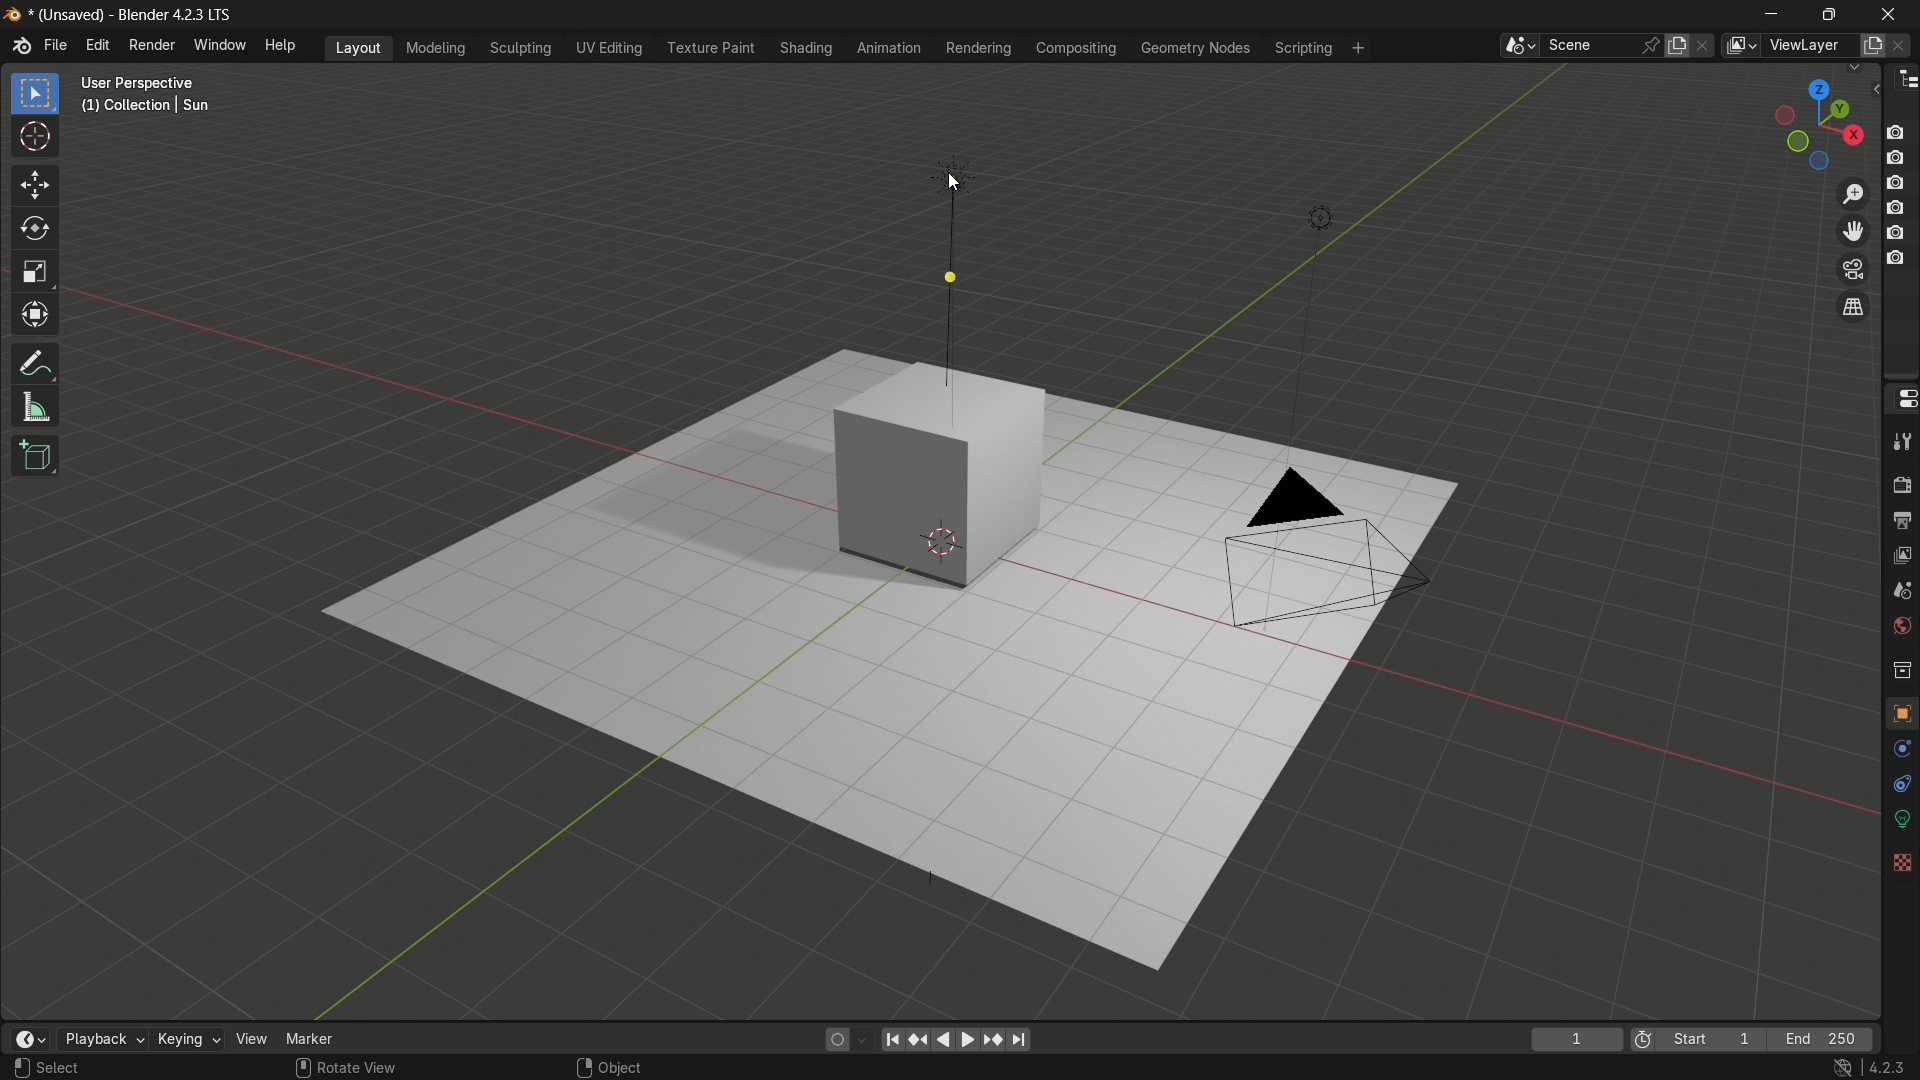  What do you see at coordinates (1589, 46) in the screenshot?
I see `scene name` at bounding box center [1589, 46].